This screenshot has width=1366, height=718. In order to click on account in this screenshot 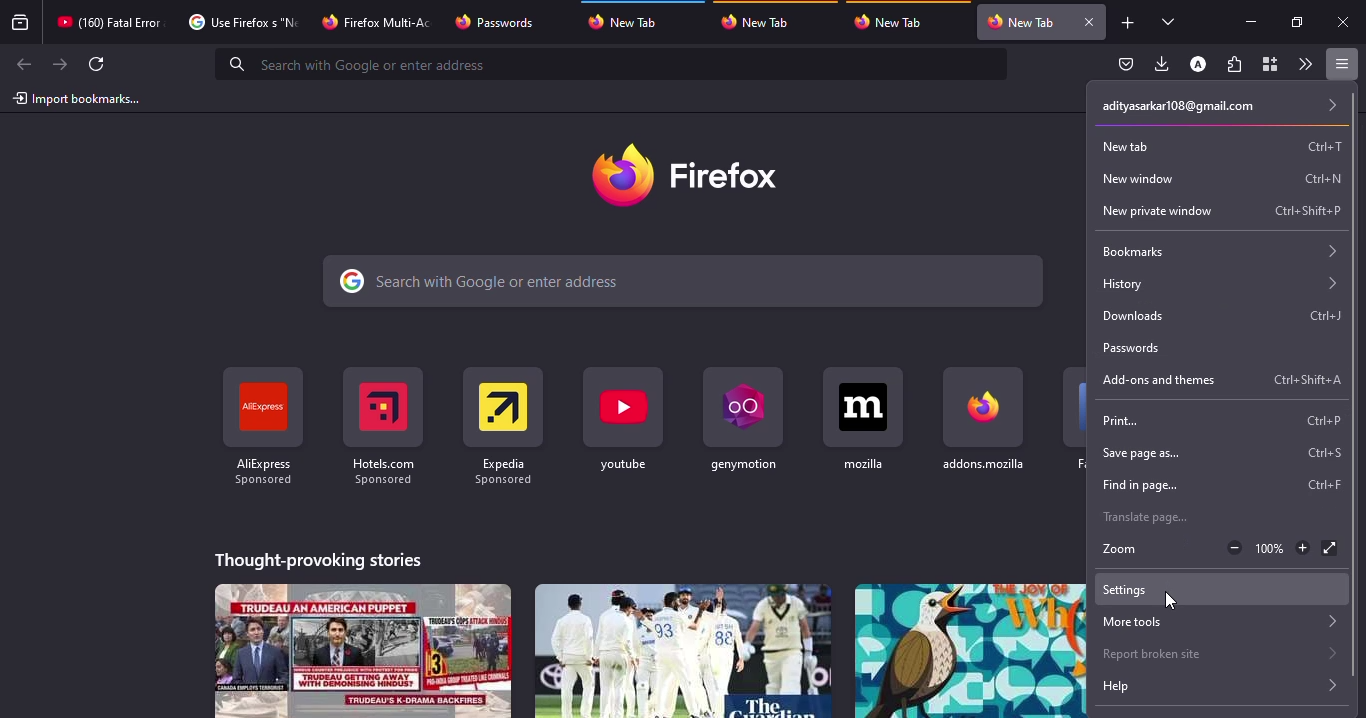, I will do `click(1215, 105)`.